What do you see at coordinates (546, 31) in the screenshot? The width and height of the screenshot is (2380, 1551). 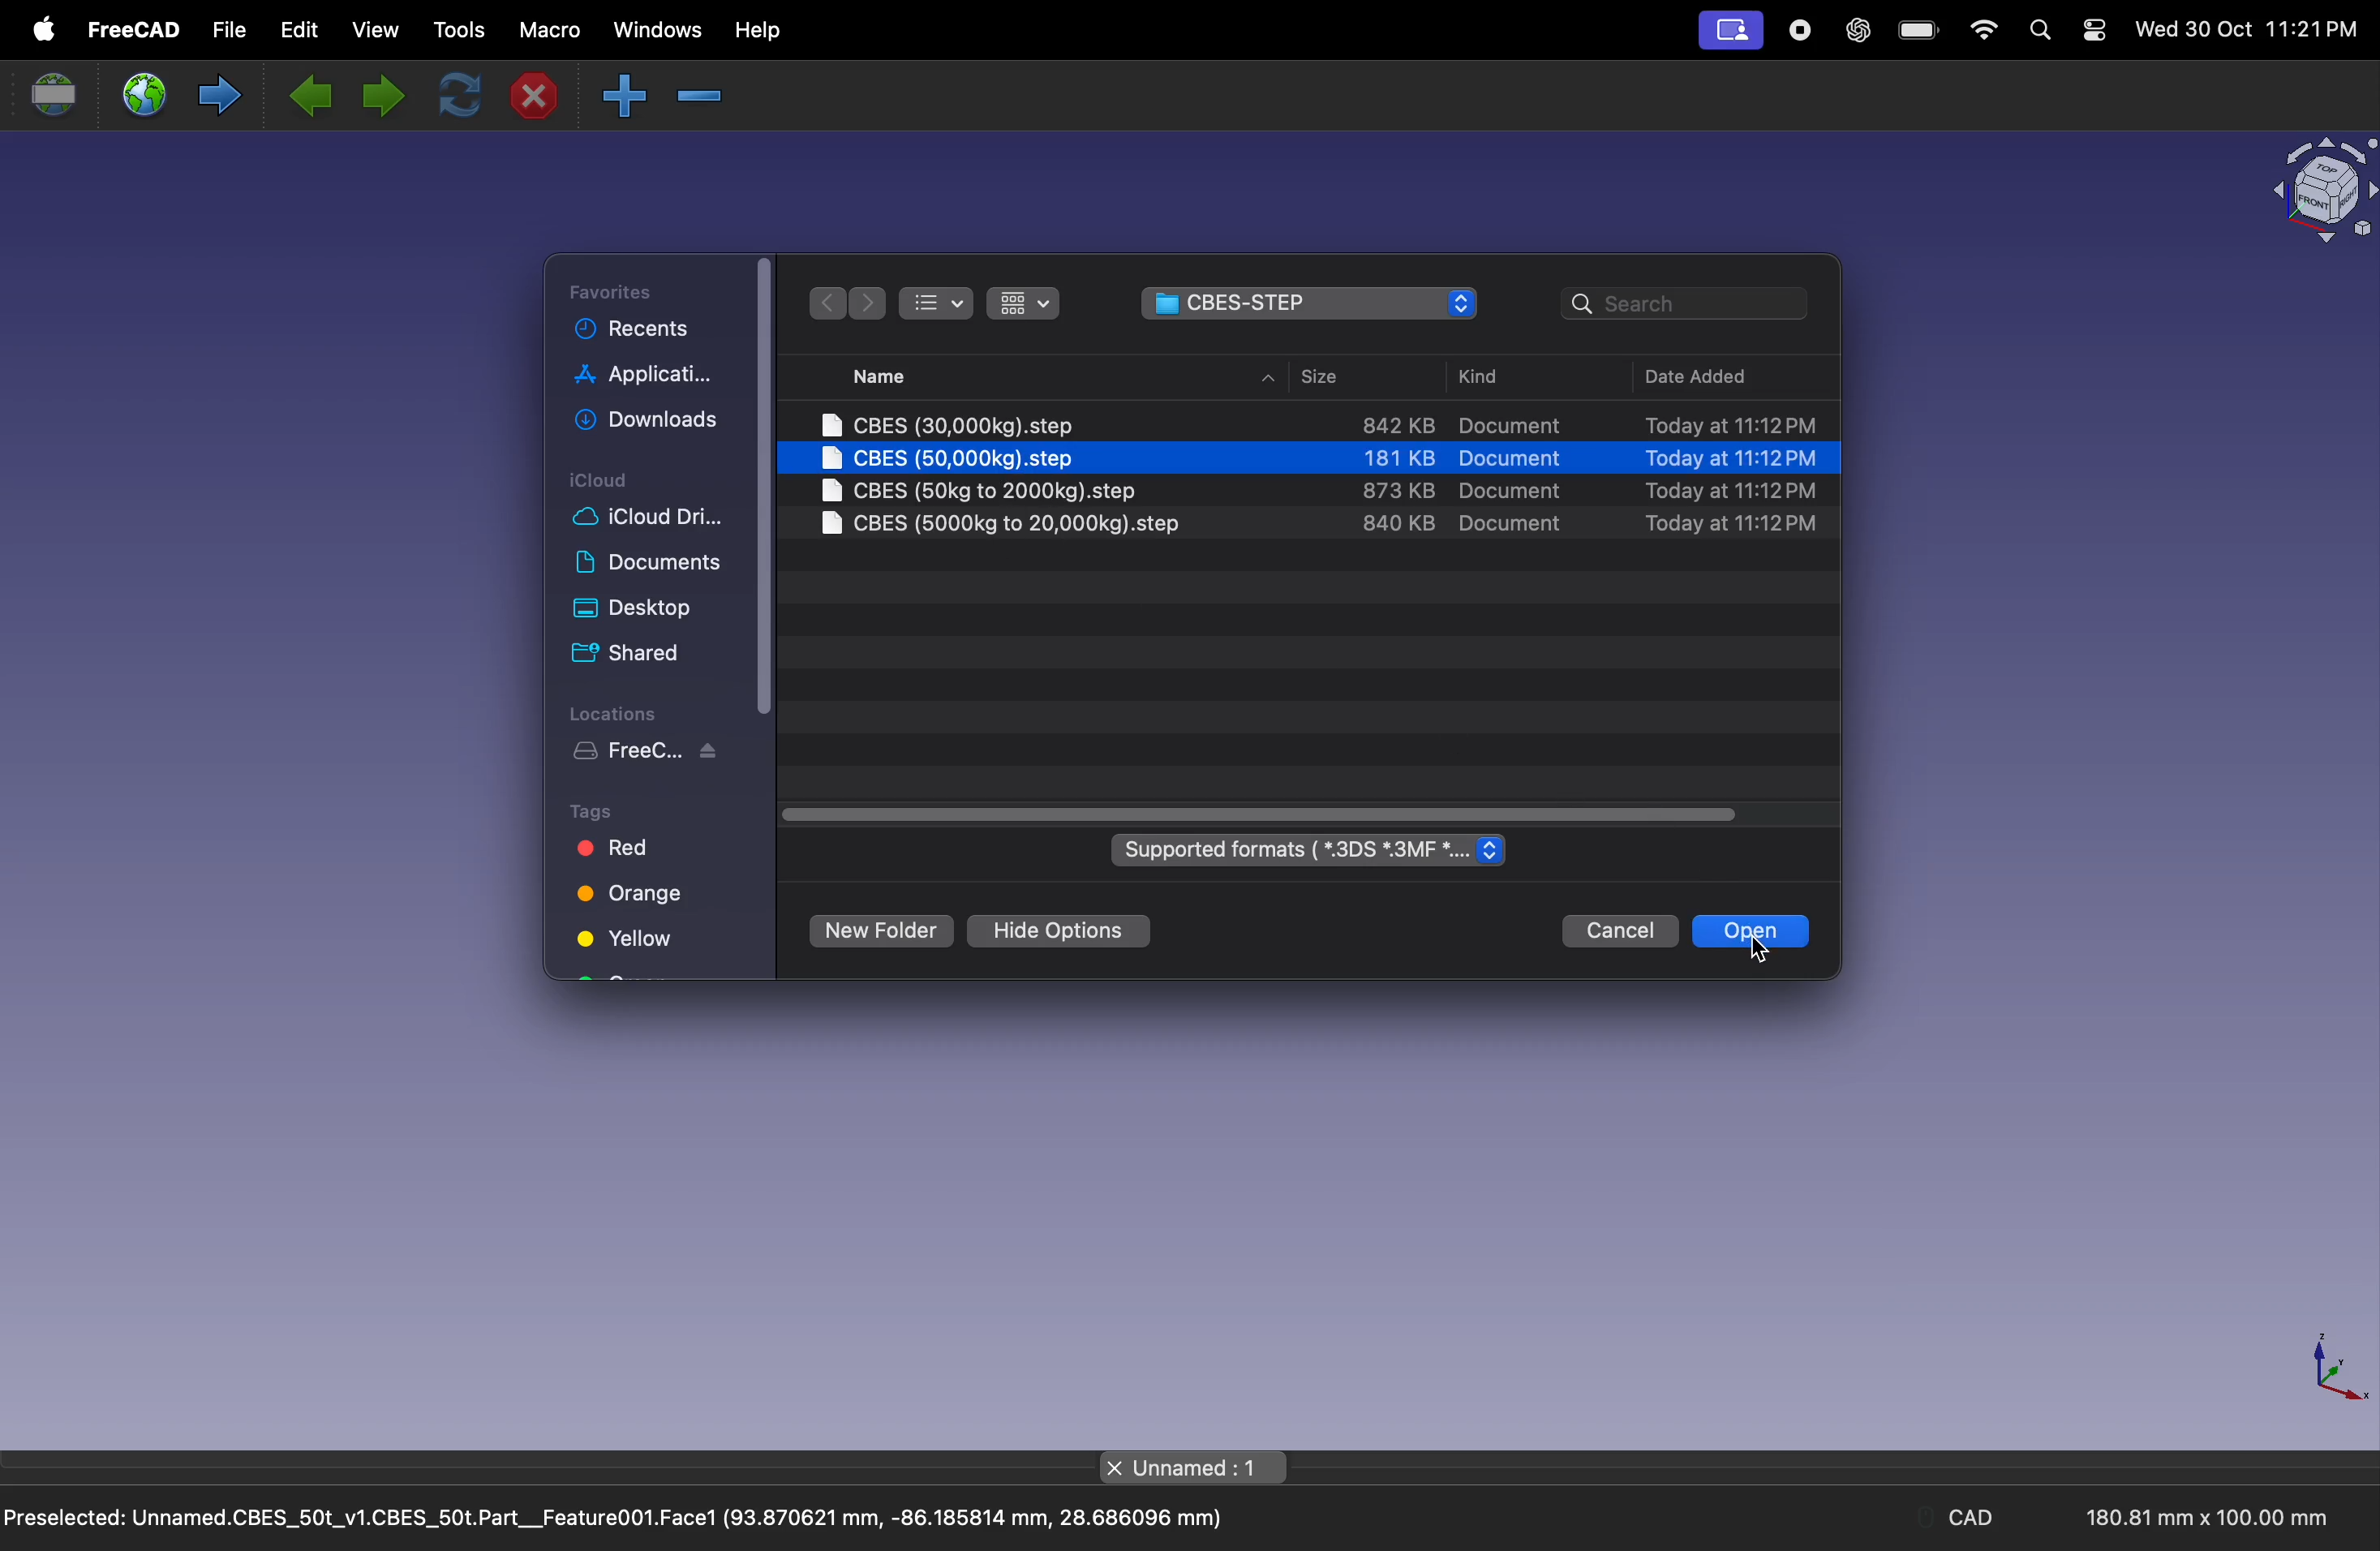 I see `marco` at bounding box center [546, 31].